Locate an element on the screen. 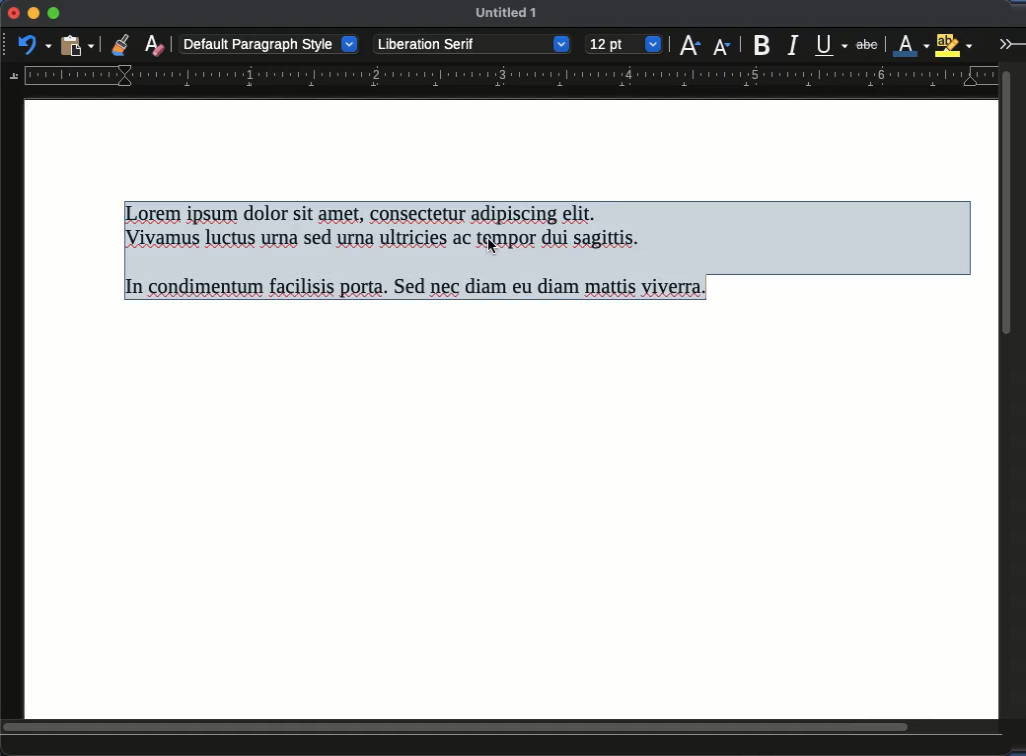  Liberation serif - font is located at coordinates (473, 44).